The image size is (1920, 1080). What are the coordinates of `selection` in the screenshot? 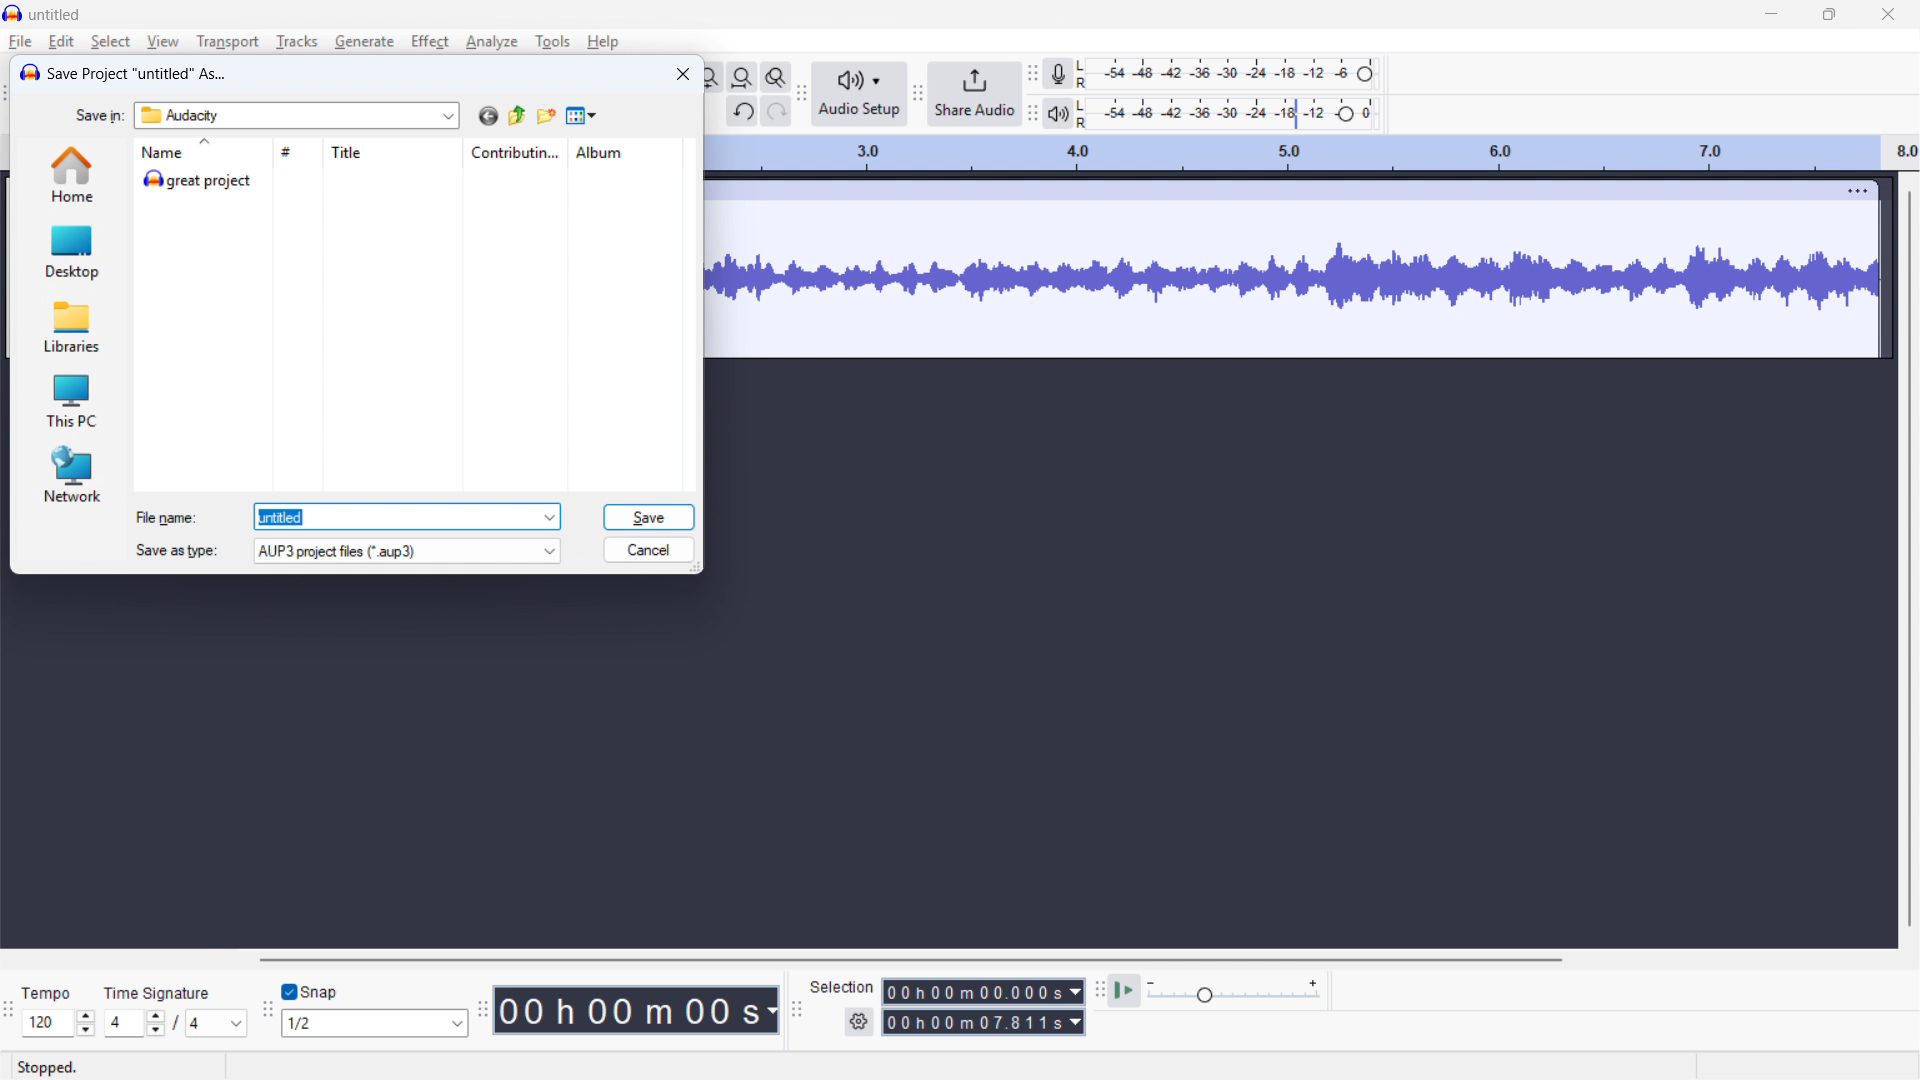 It's located at (843, 987).